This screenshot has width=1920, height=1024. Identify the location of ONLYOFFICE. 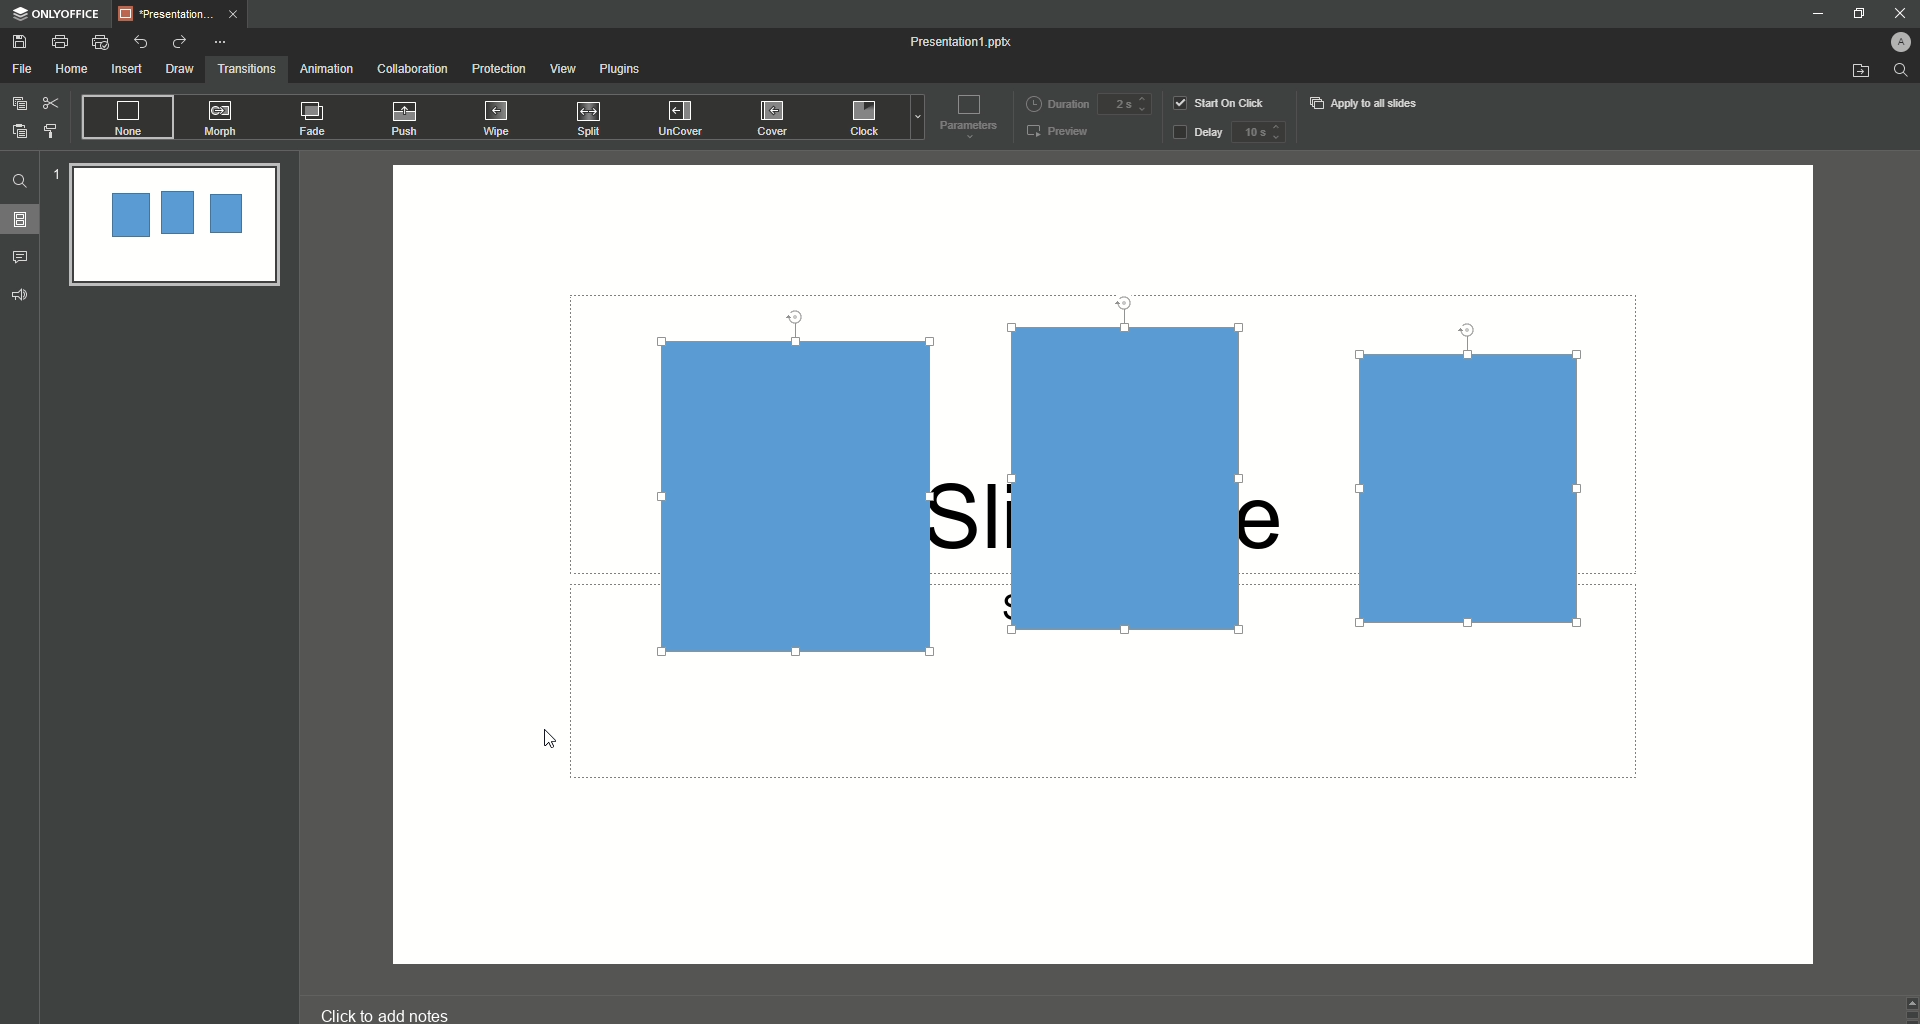
(56, 14).